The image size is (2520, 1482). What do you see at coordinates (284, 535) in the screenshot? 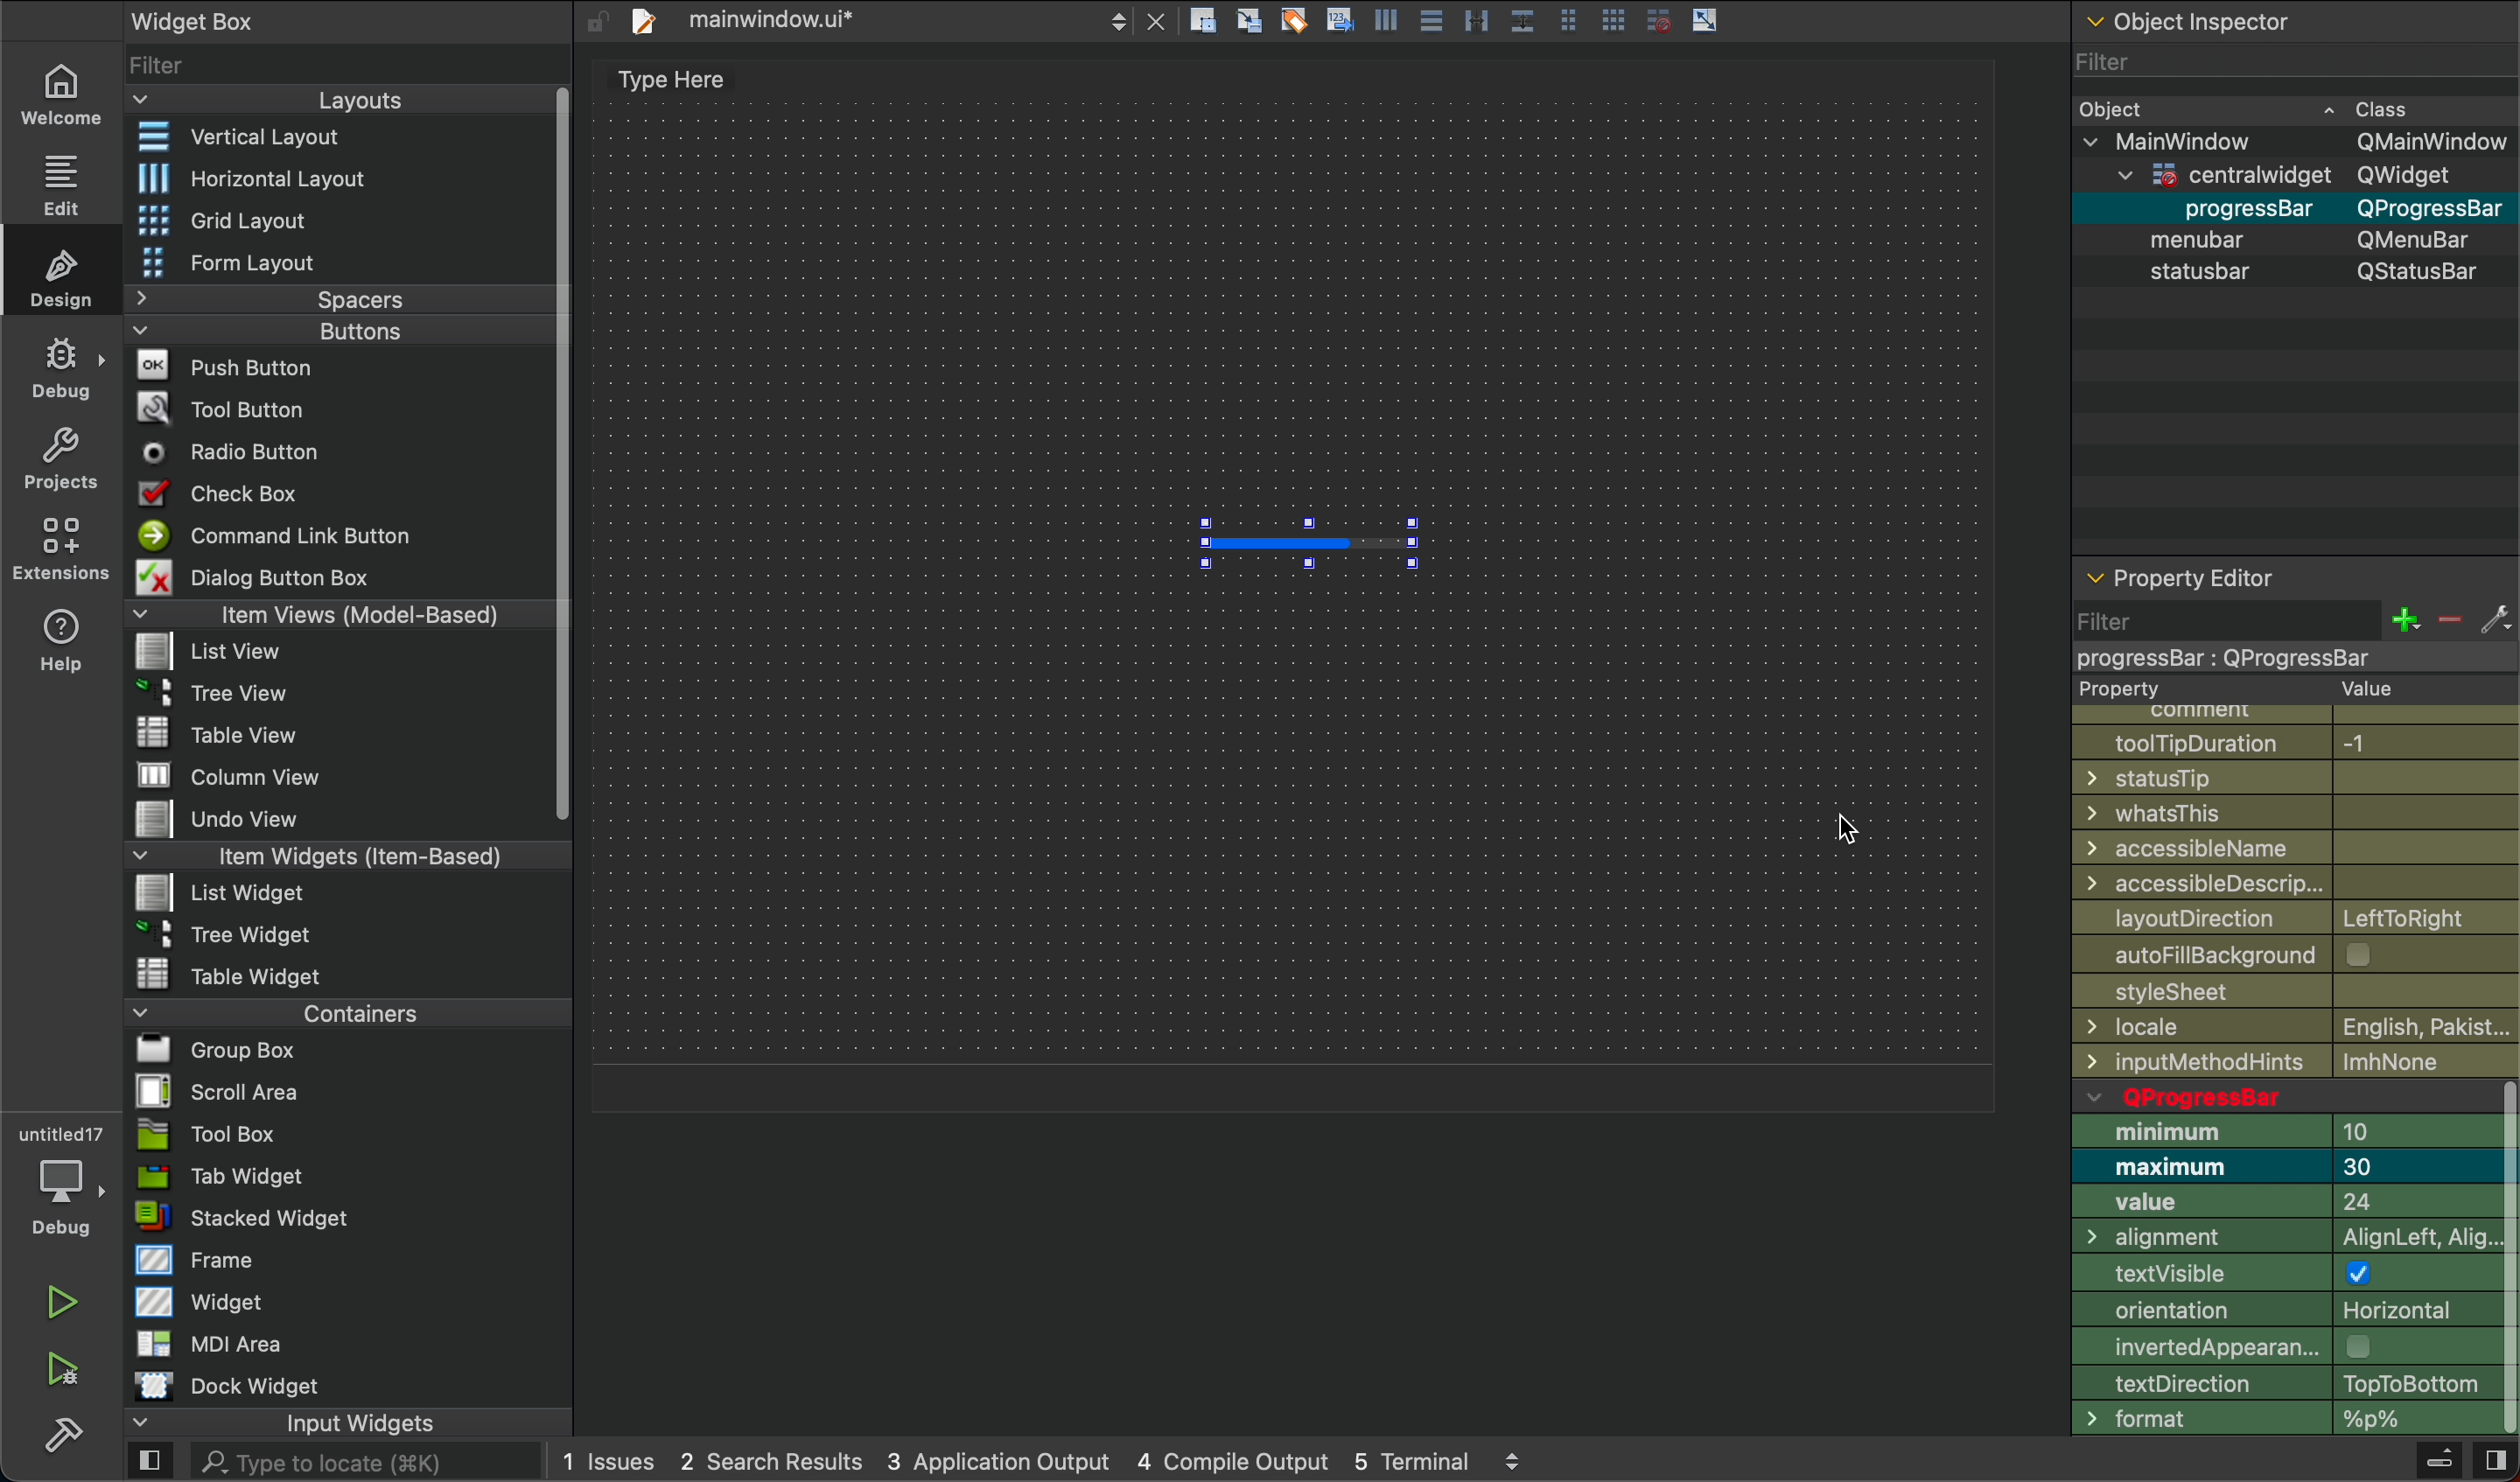
I see `Command button` at bounding box center [284, 535].